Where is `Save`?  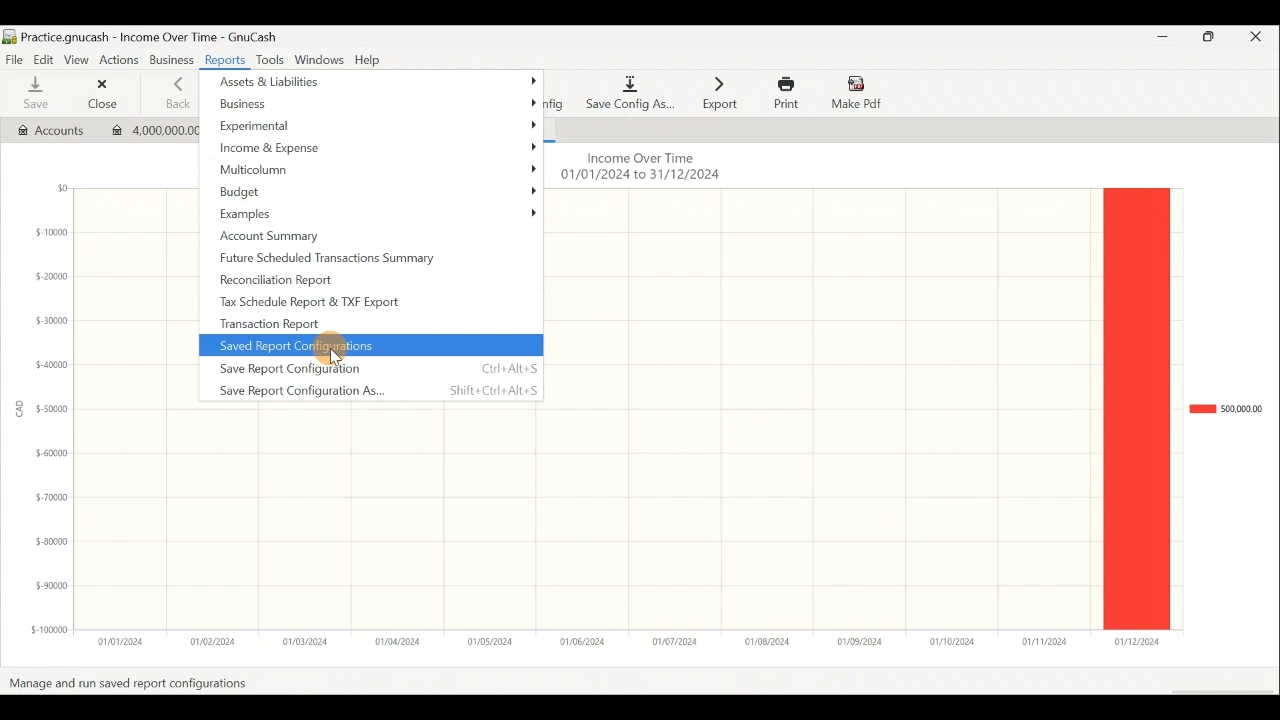
Save is located at coordinates (33, 94).